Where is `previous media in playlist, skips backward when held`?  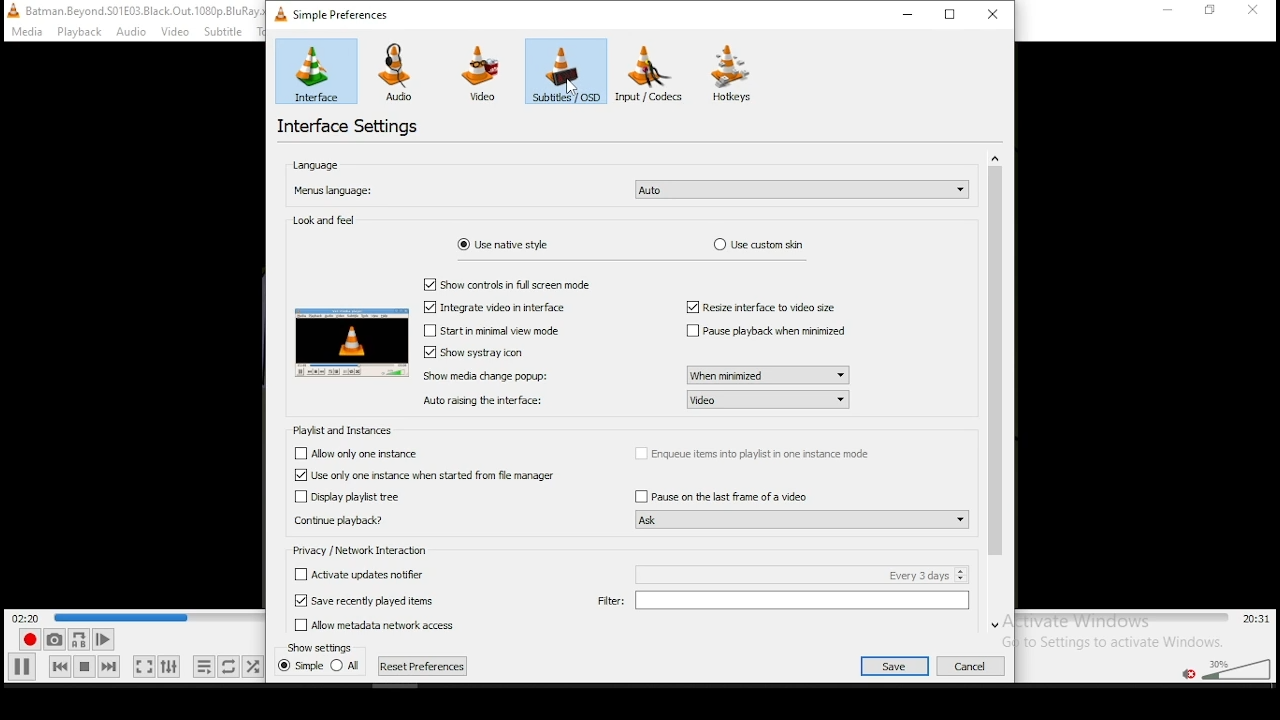 previous media in playlist, skips backward when held is located at coordinates (60, 666).